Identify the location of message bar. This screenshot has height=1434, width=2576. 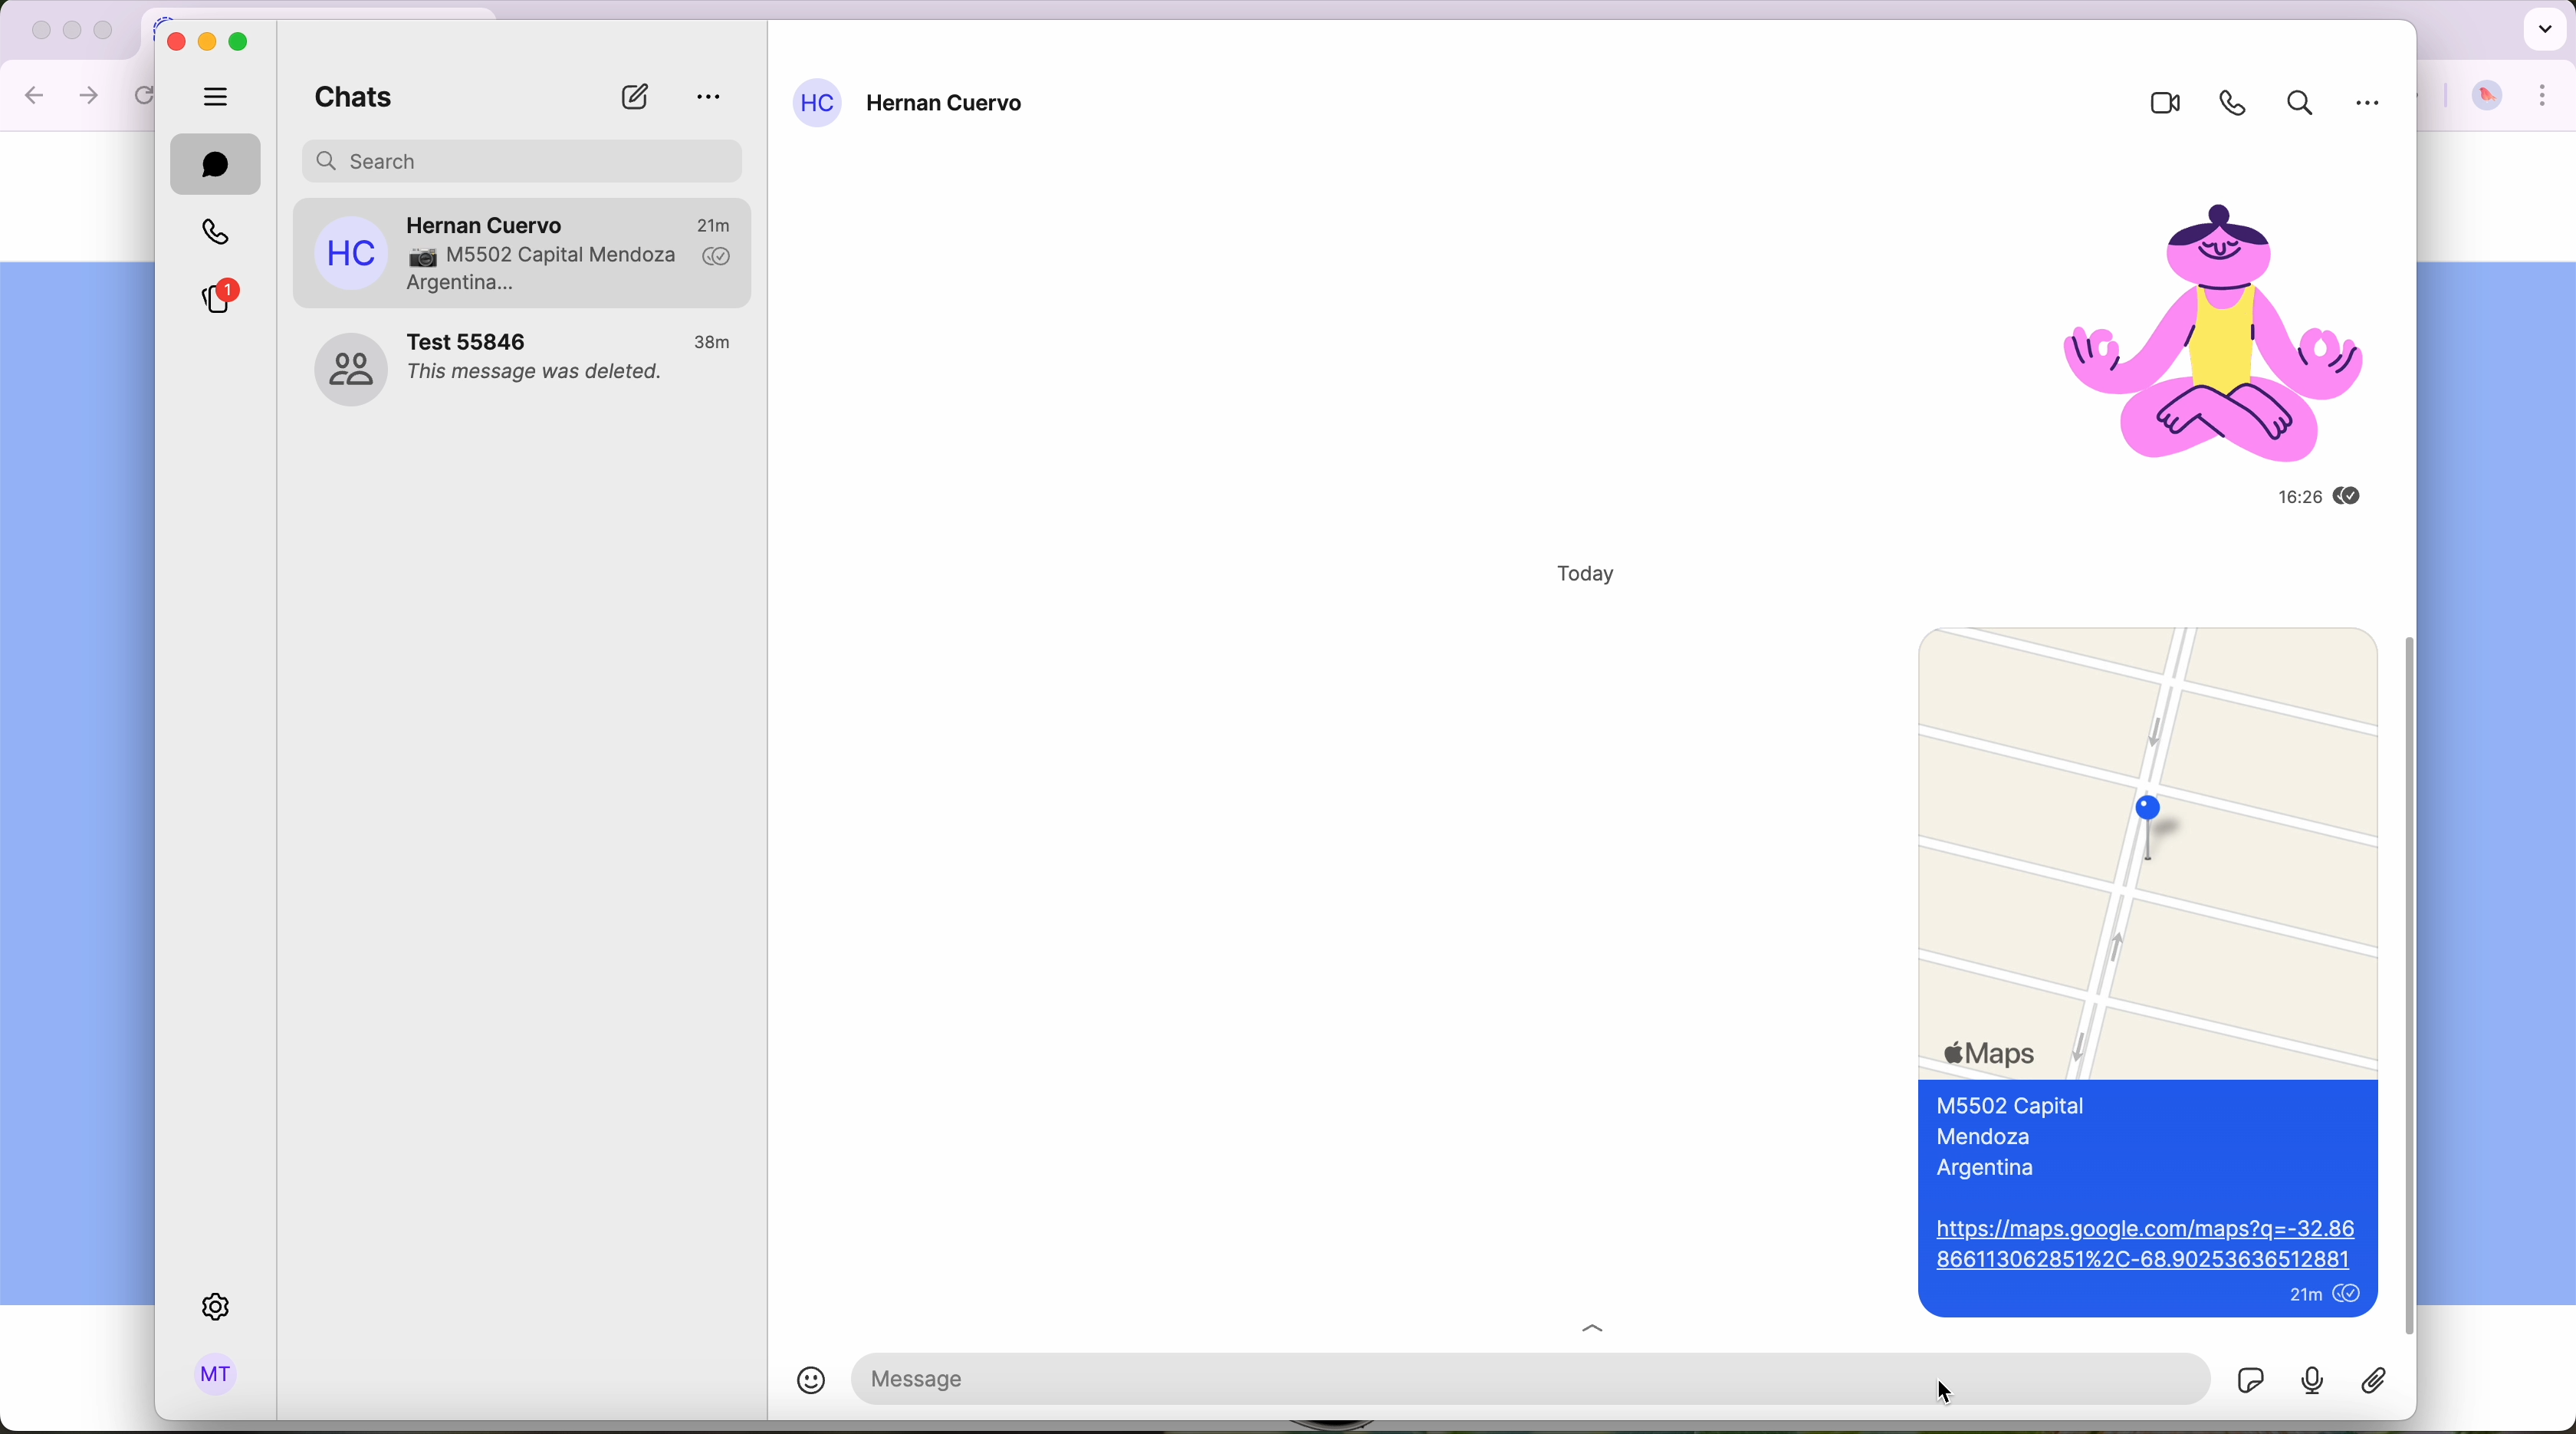
(1378, 1377).